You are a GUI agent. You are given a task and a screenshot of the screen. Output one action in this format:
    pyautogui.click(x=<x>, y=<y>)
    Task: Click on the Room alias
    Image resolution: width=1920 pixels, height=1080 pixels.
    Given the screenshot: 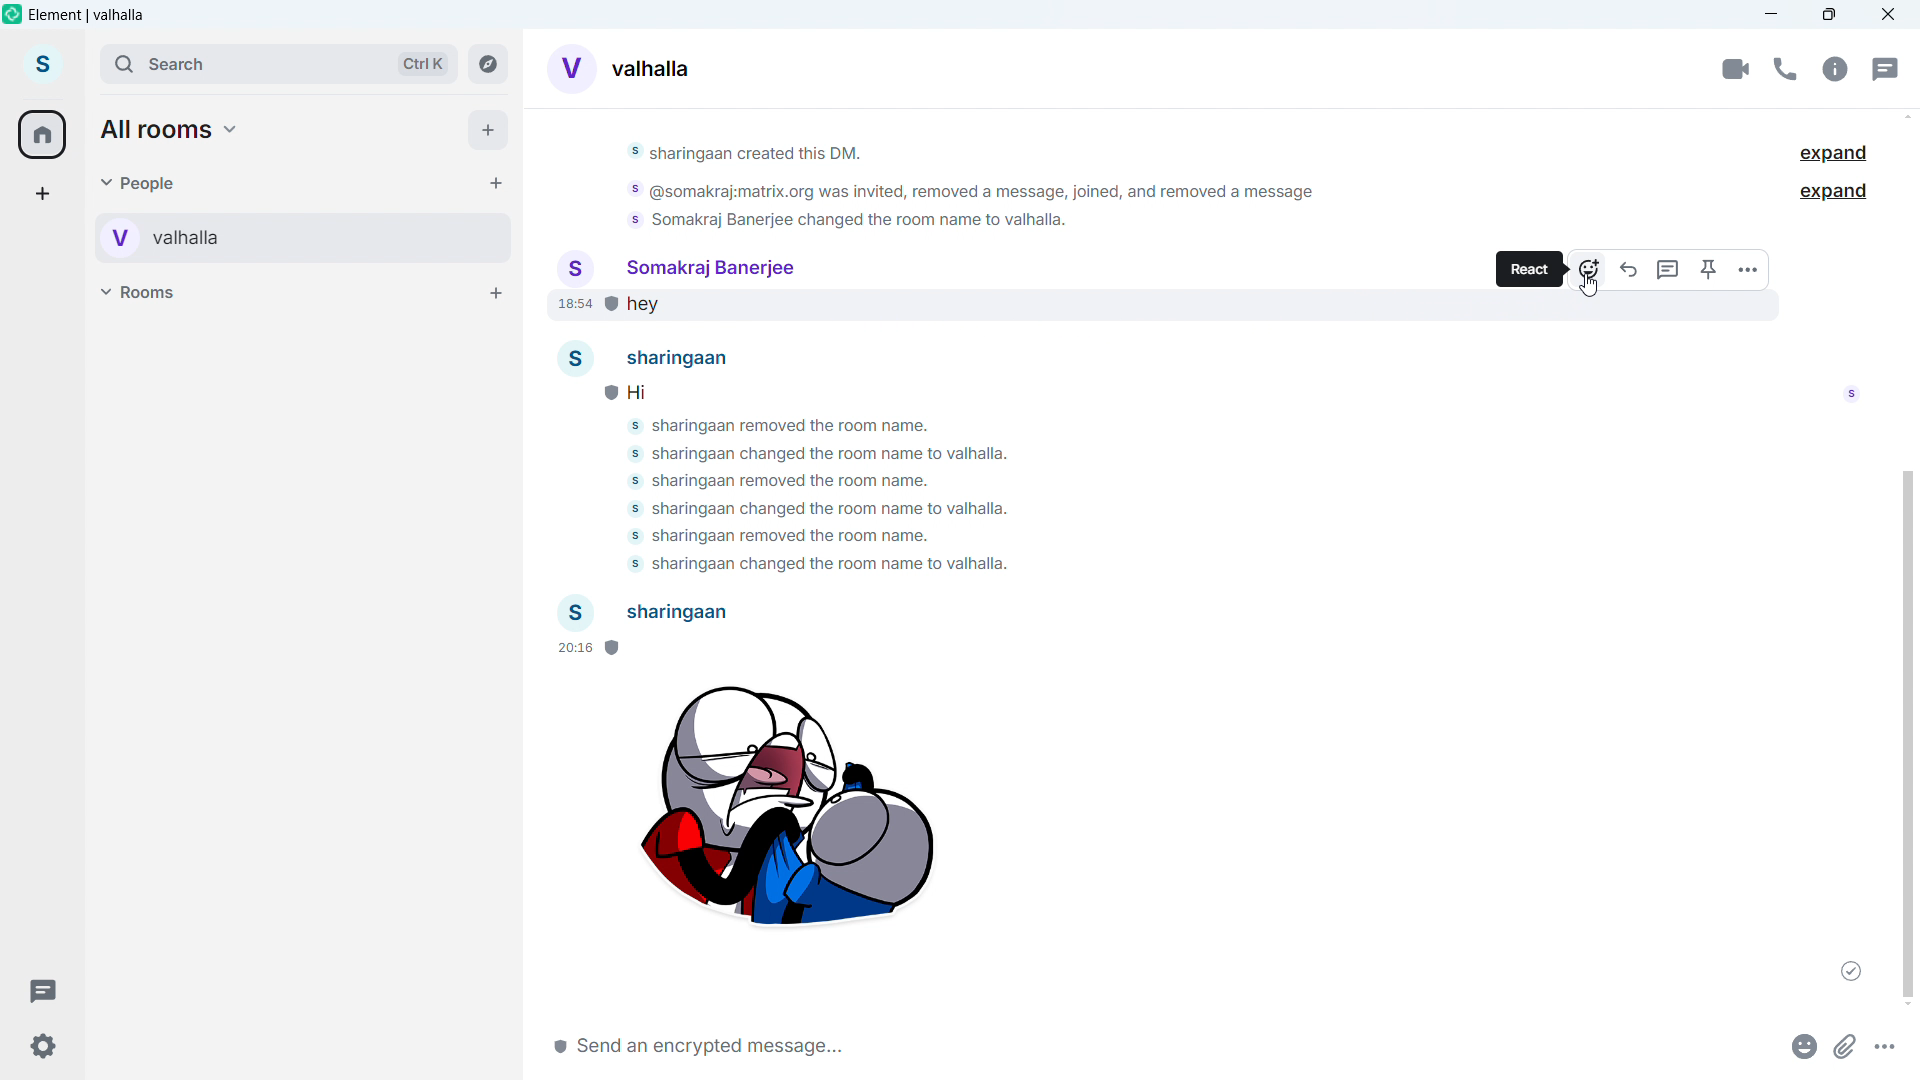 What is the action you would take?
    pyautogui.click(x=651, y=69)
    